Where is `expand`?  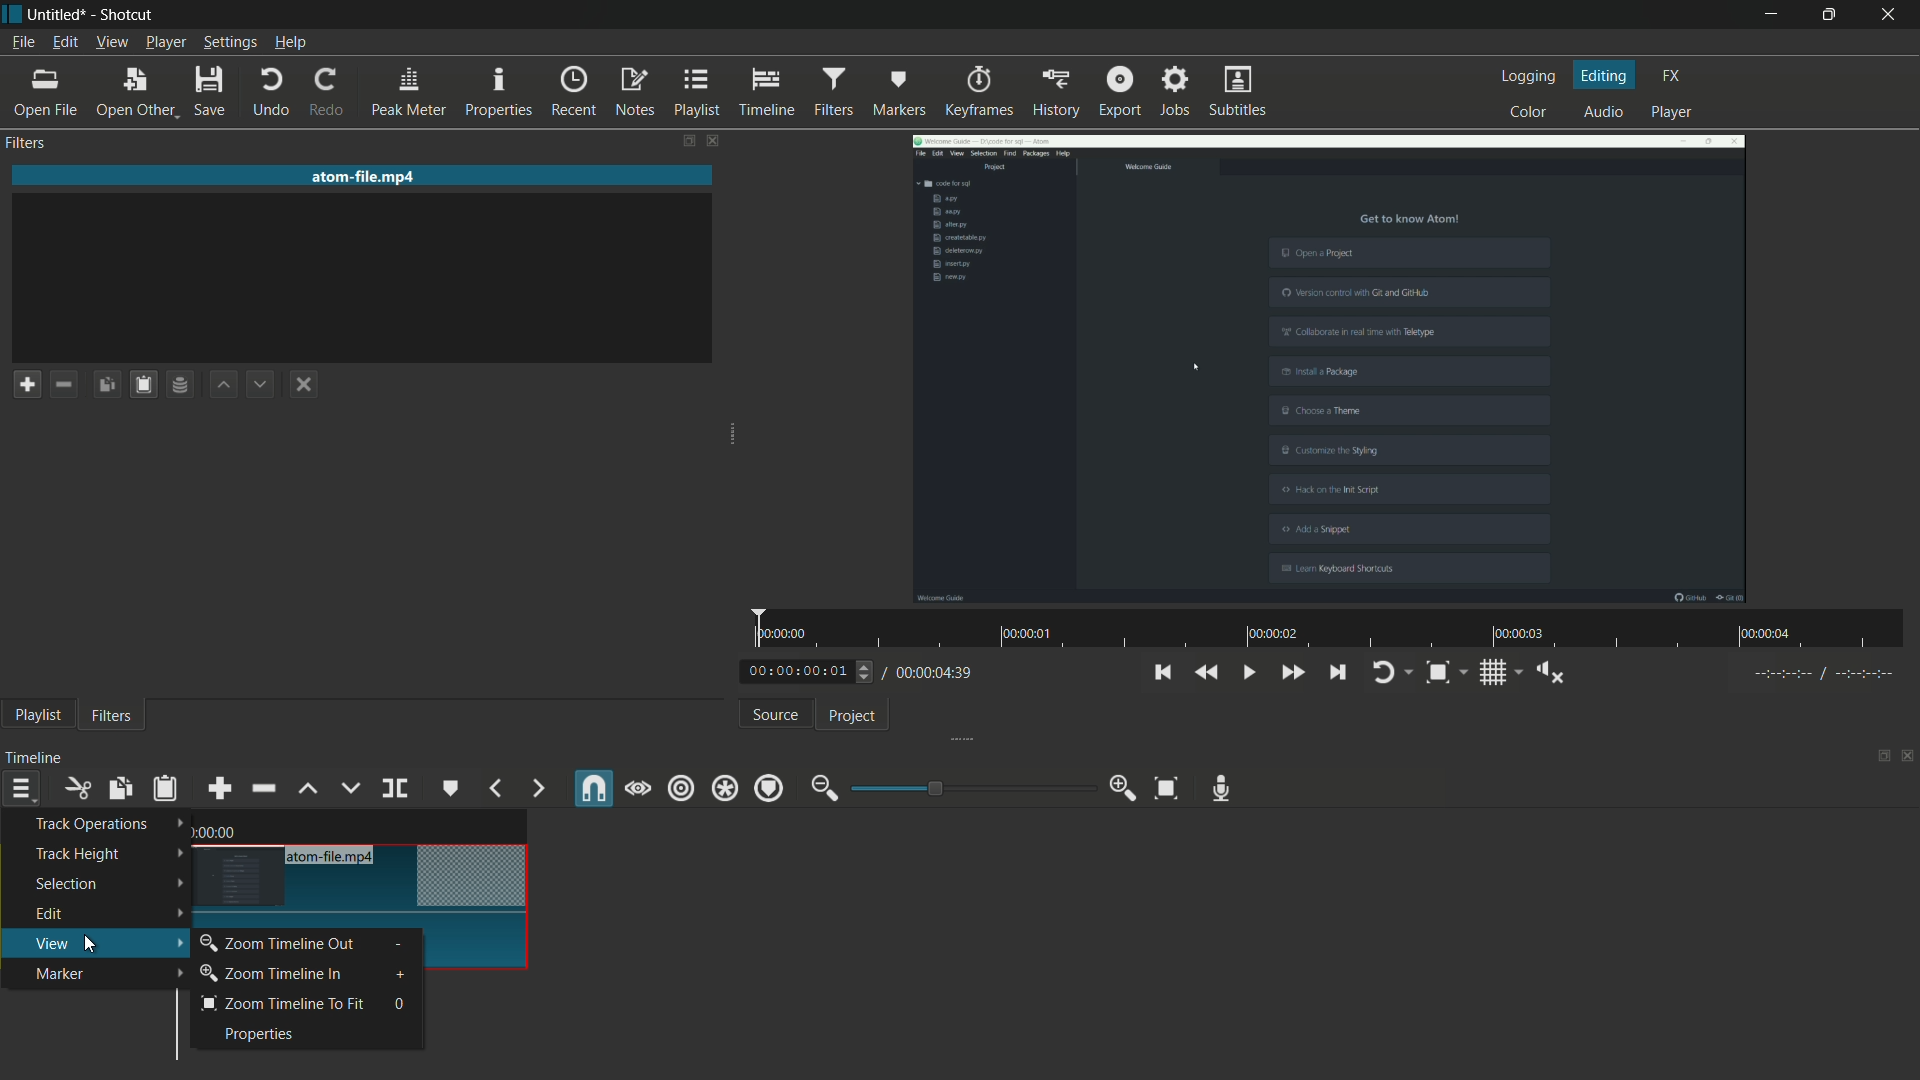
expand is located at coordinates (734, 429).